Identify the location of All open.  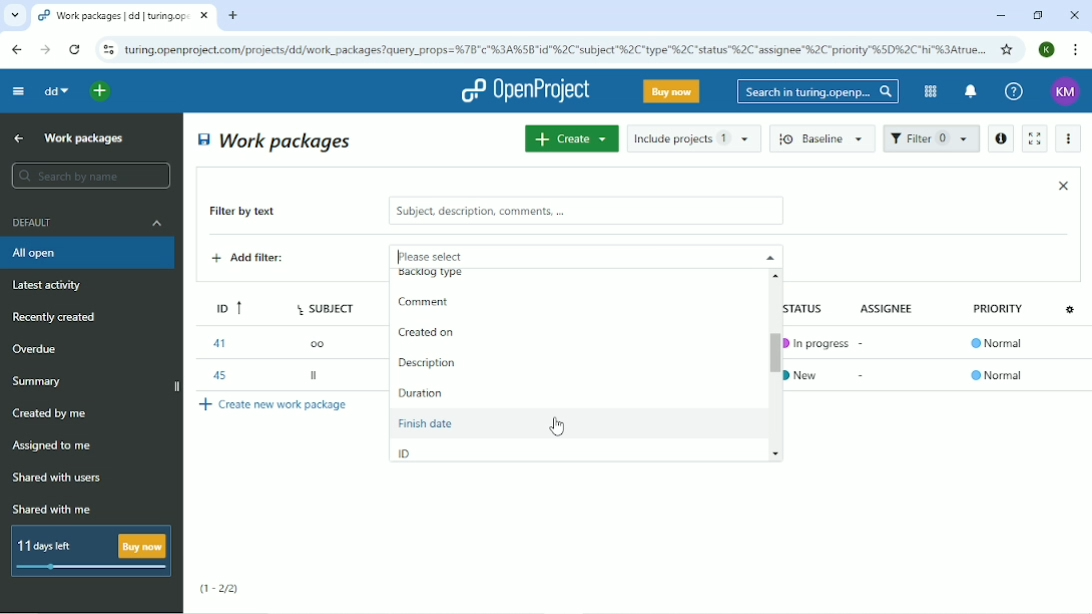
(90, 253).